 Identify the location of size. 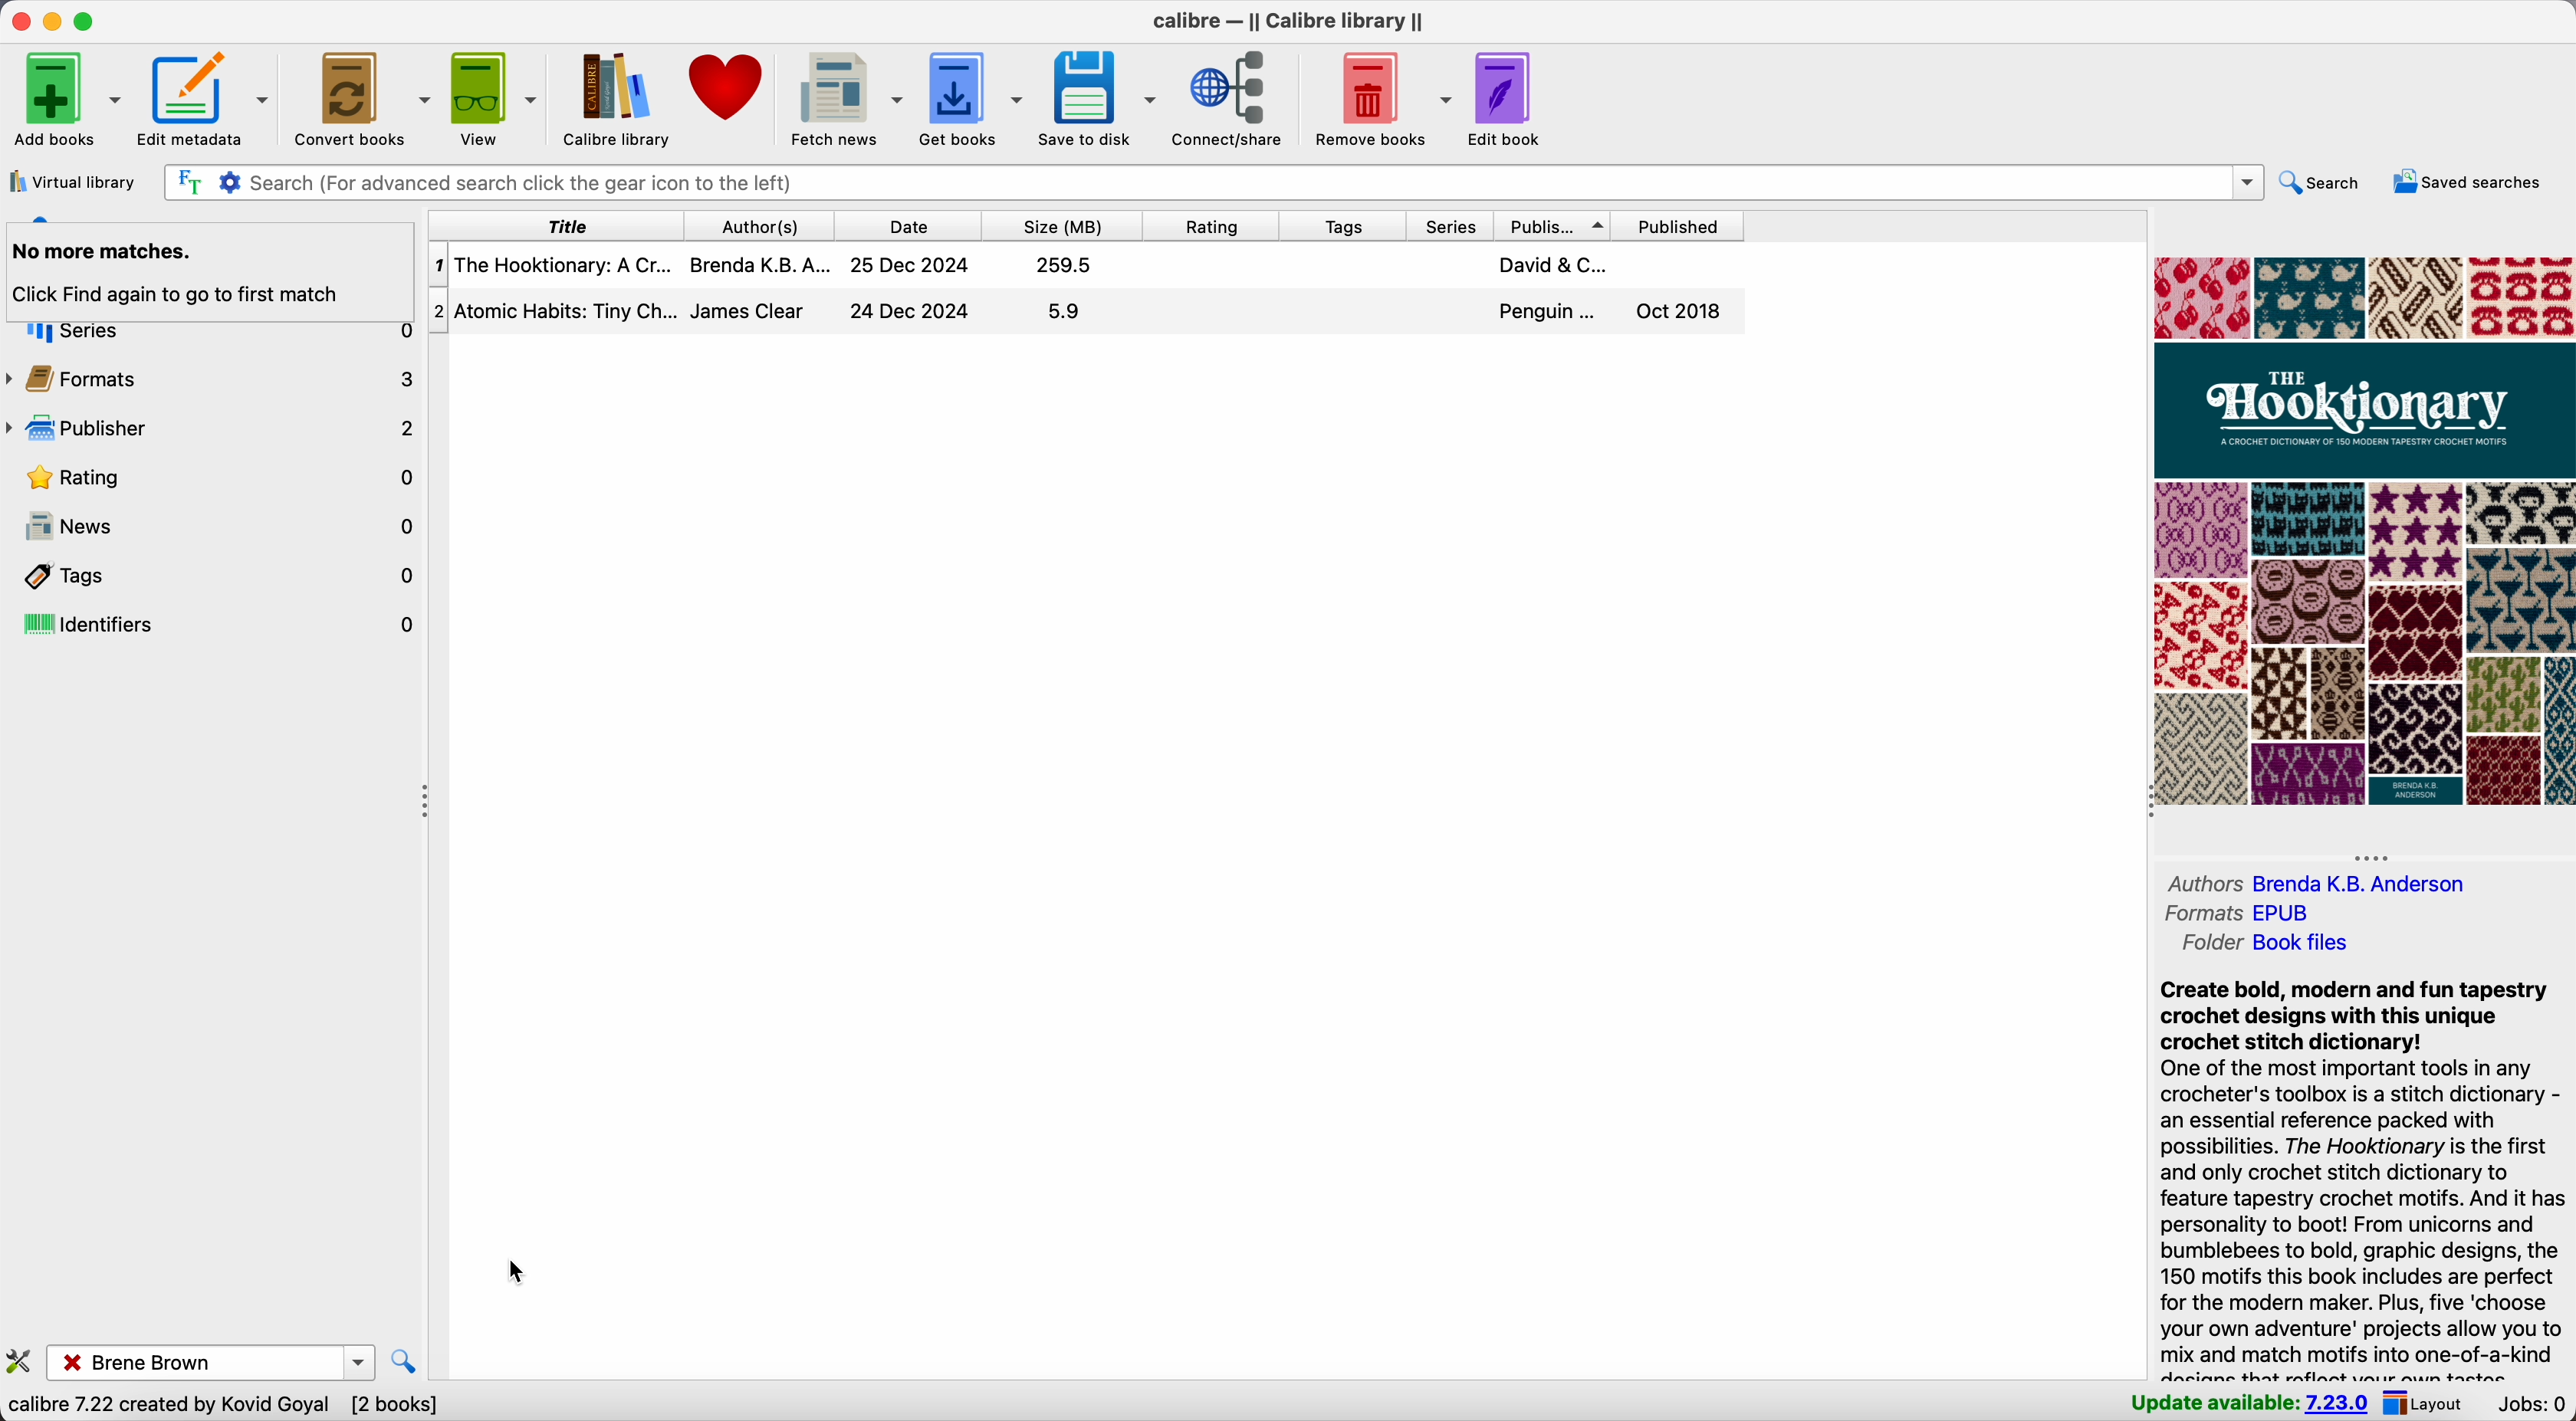
(1069, 225).